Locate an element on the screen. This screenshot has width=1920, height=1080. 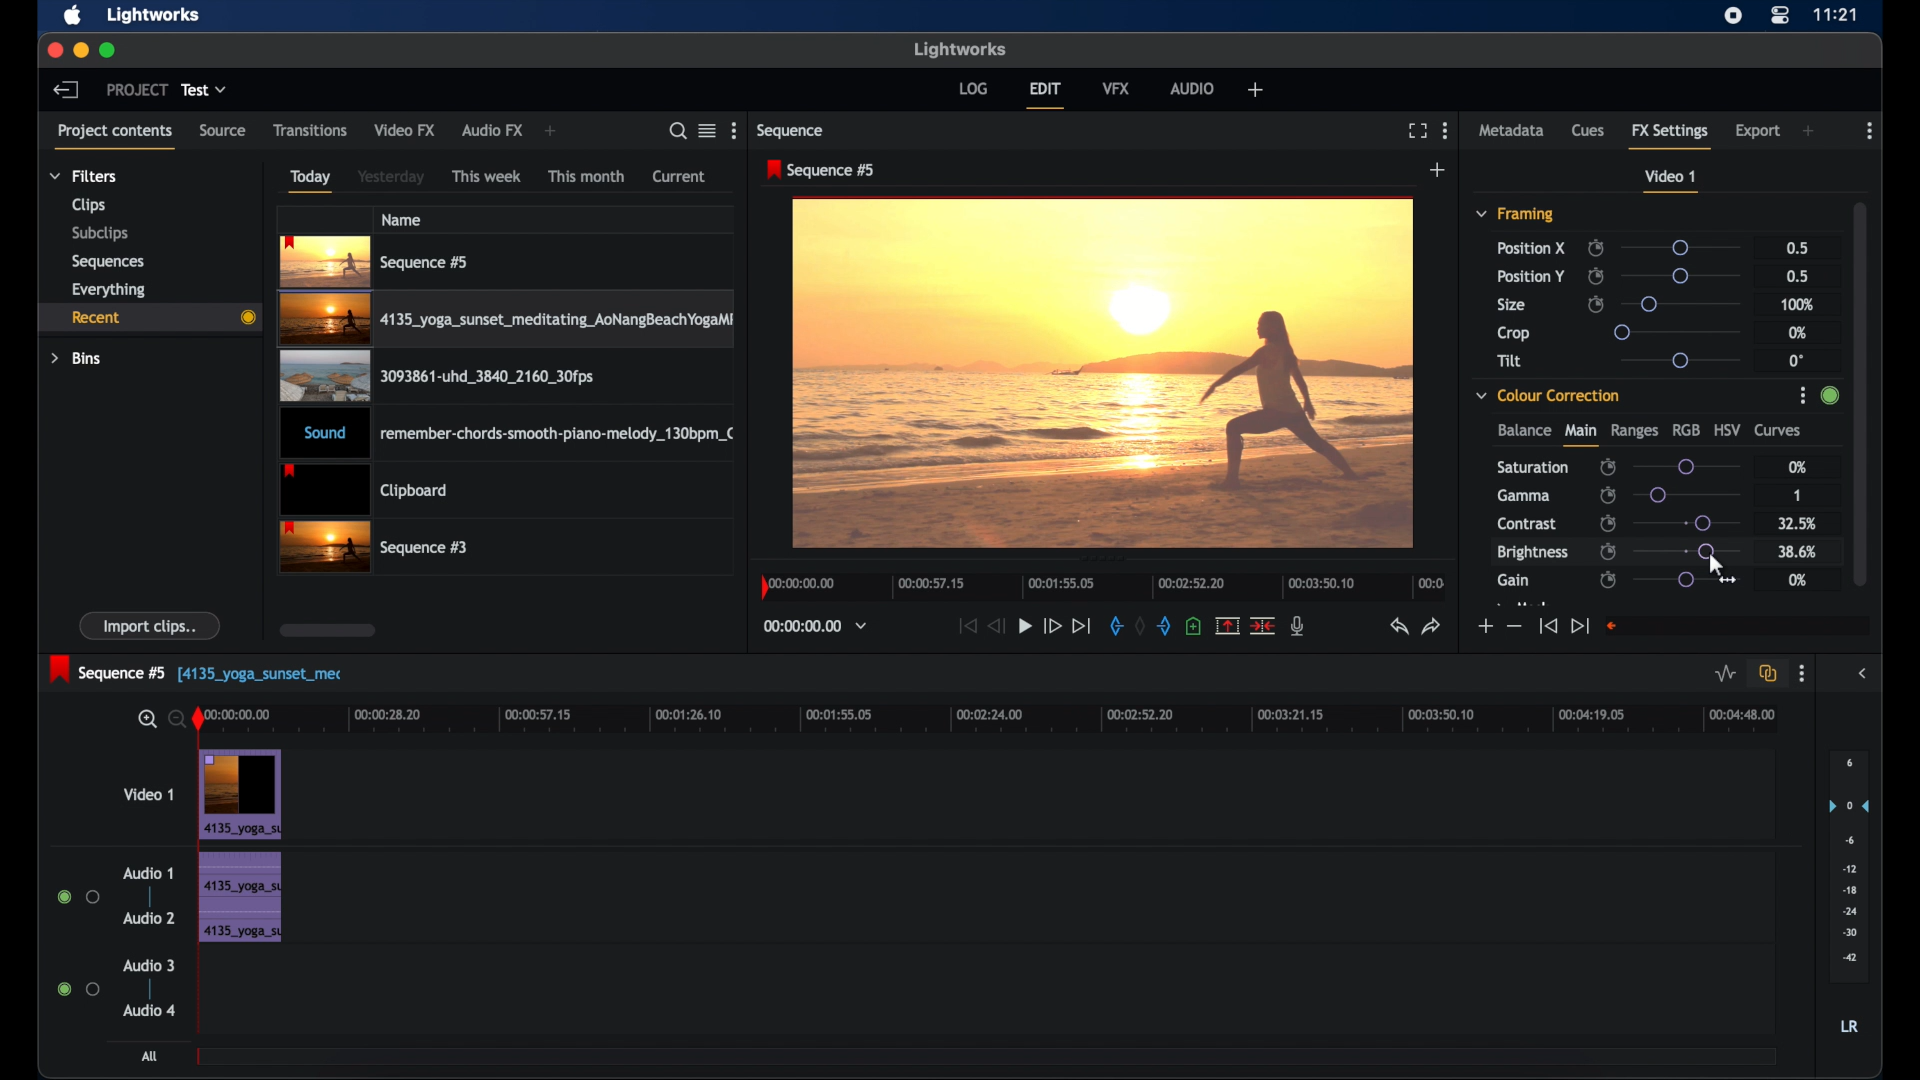
gamma is located at coordinates (1524, 495).